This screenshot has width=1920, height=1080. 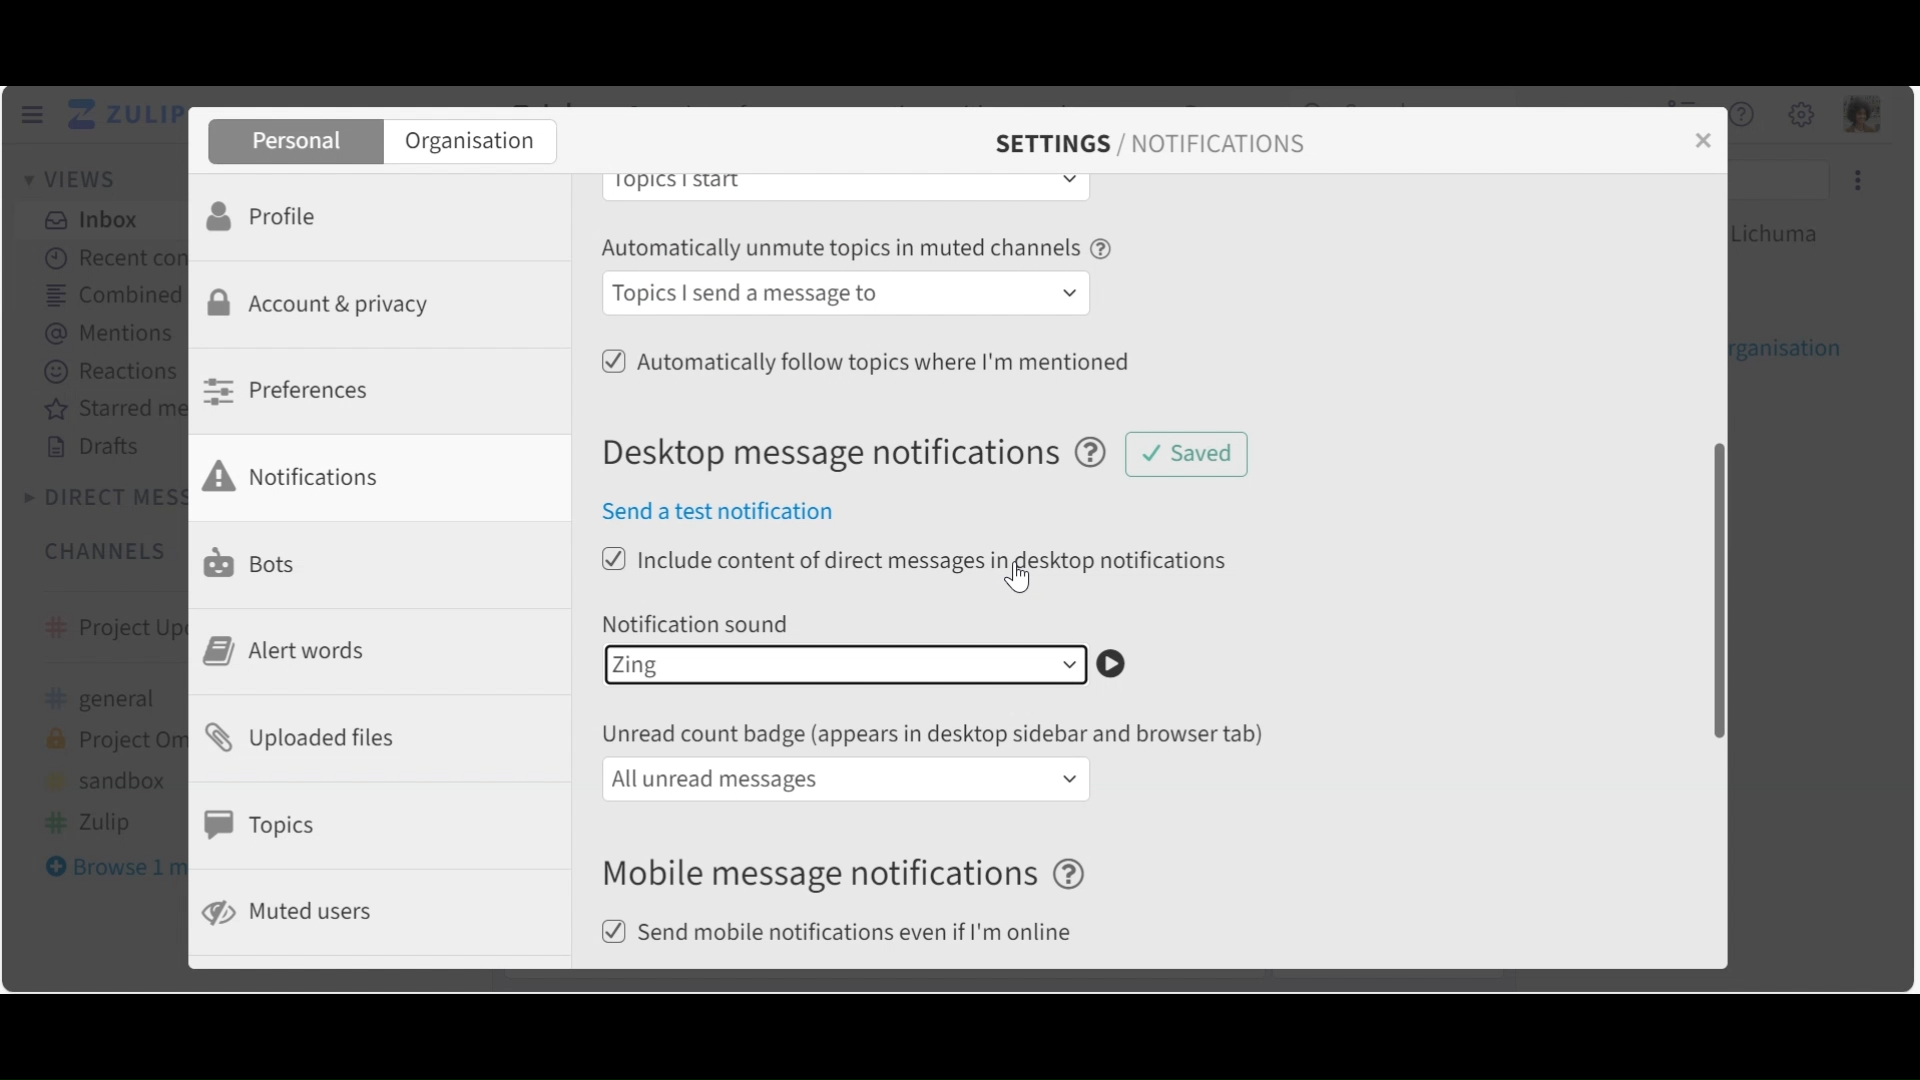 I want to click on Personal, so click(x=293, y=142).